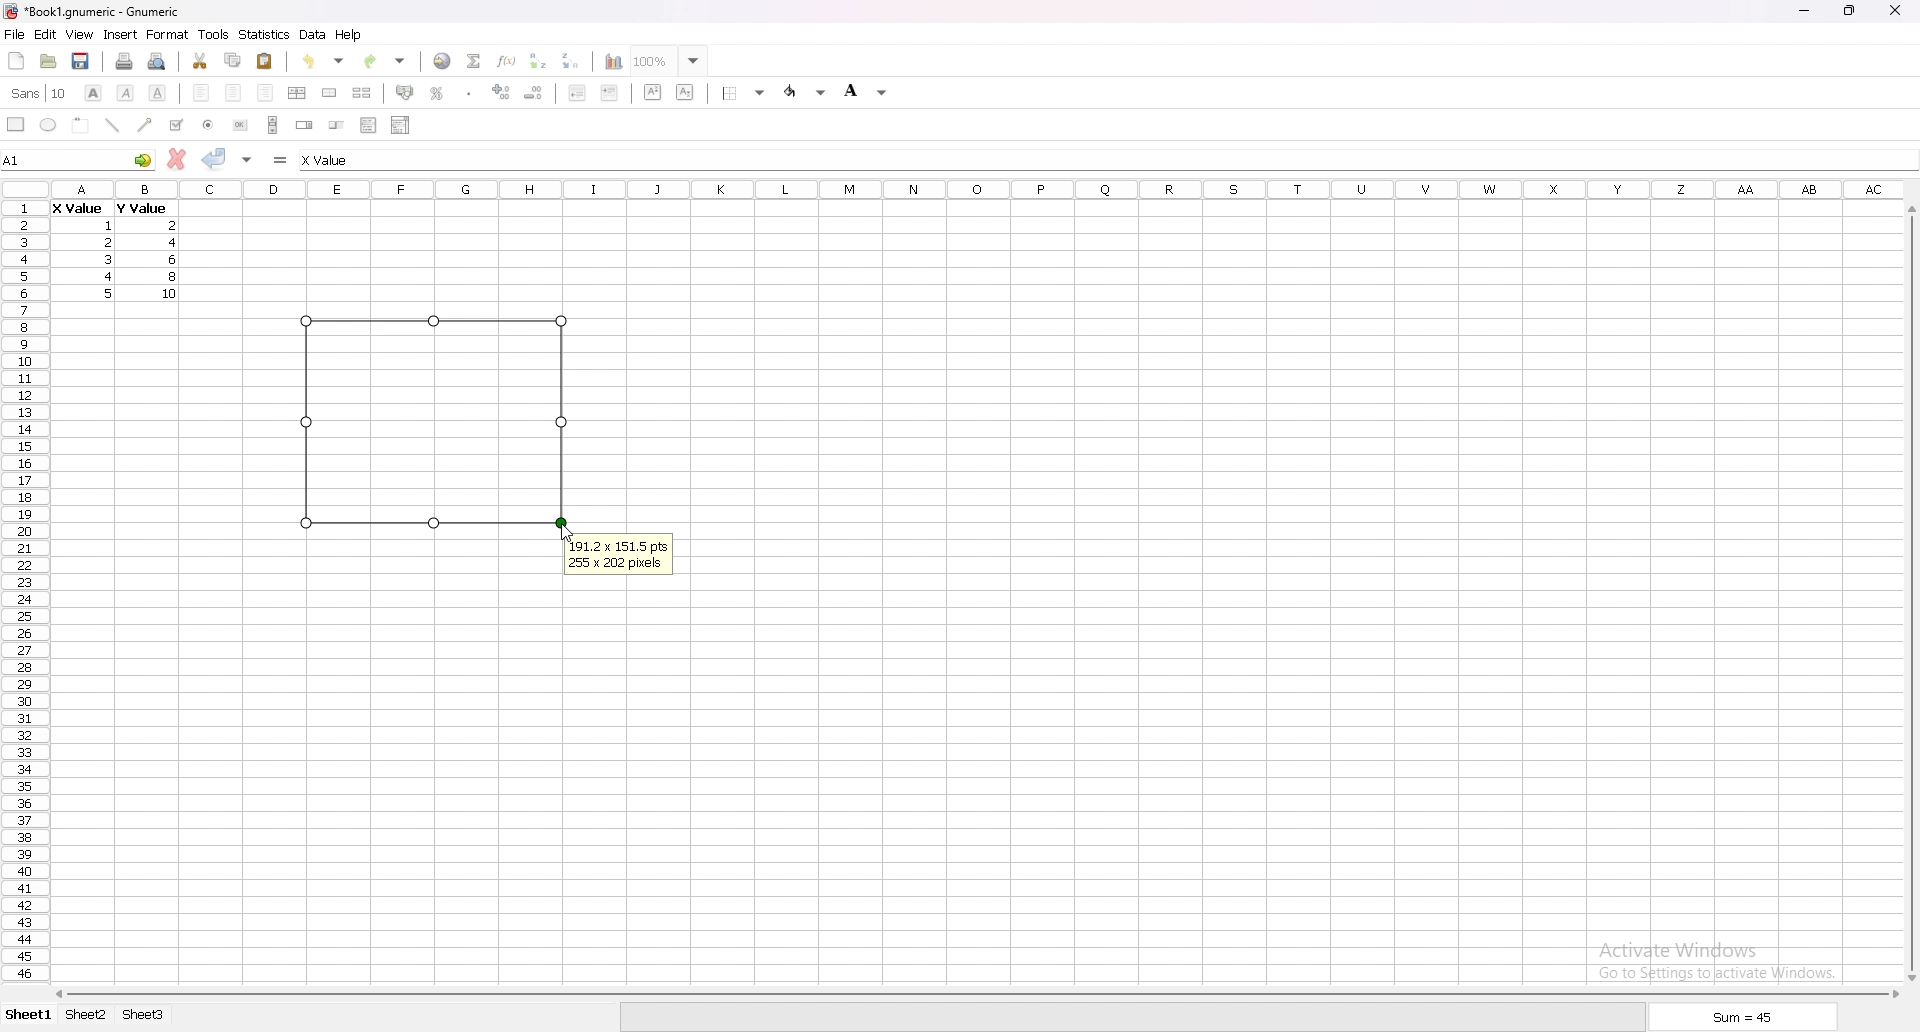 The image size is (1920, 1032). Describe the element at coordinates (537, 60) in the screenshot. I see `sort ascending` at that location.